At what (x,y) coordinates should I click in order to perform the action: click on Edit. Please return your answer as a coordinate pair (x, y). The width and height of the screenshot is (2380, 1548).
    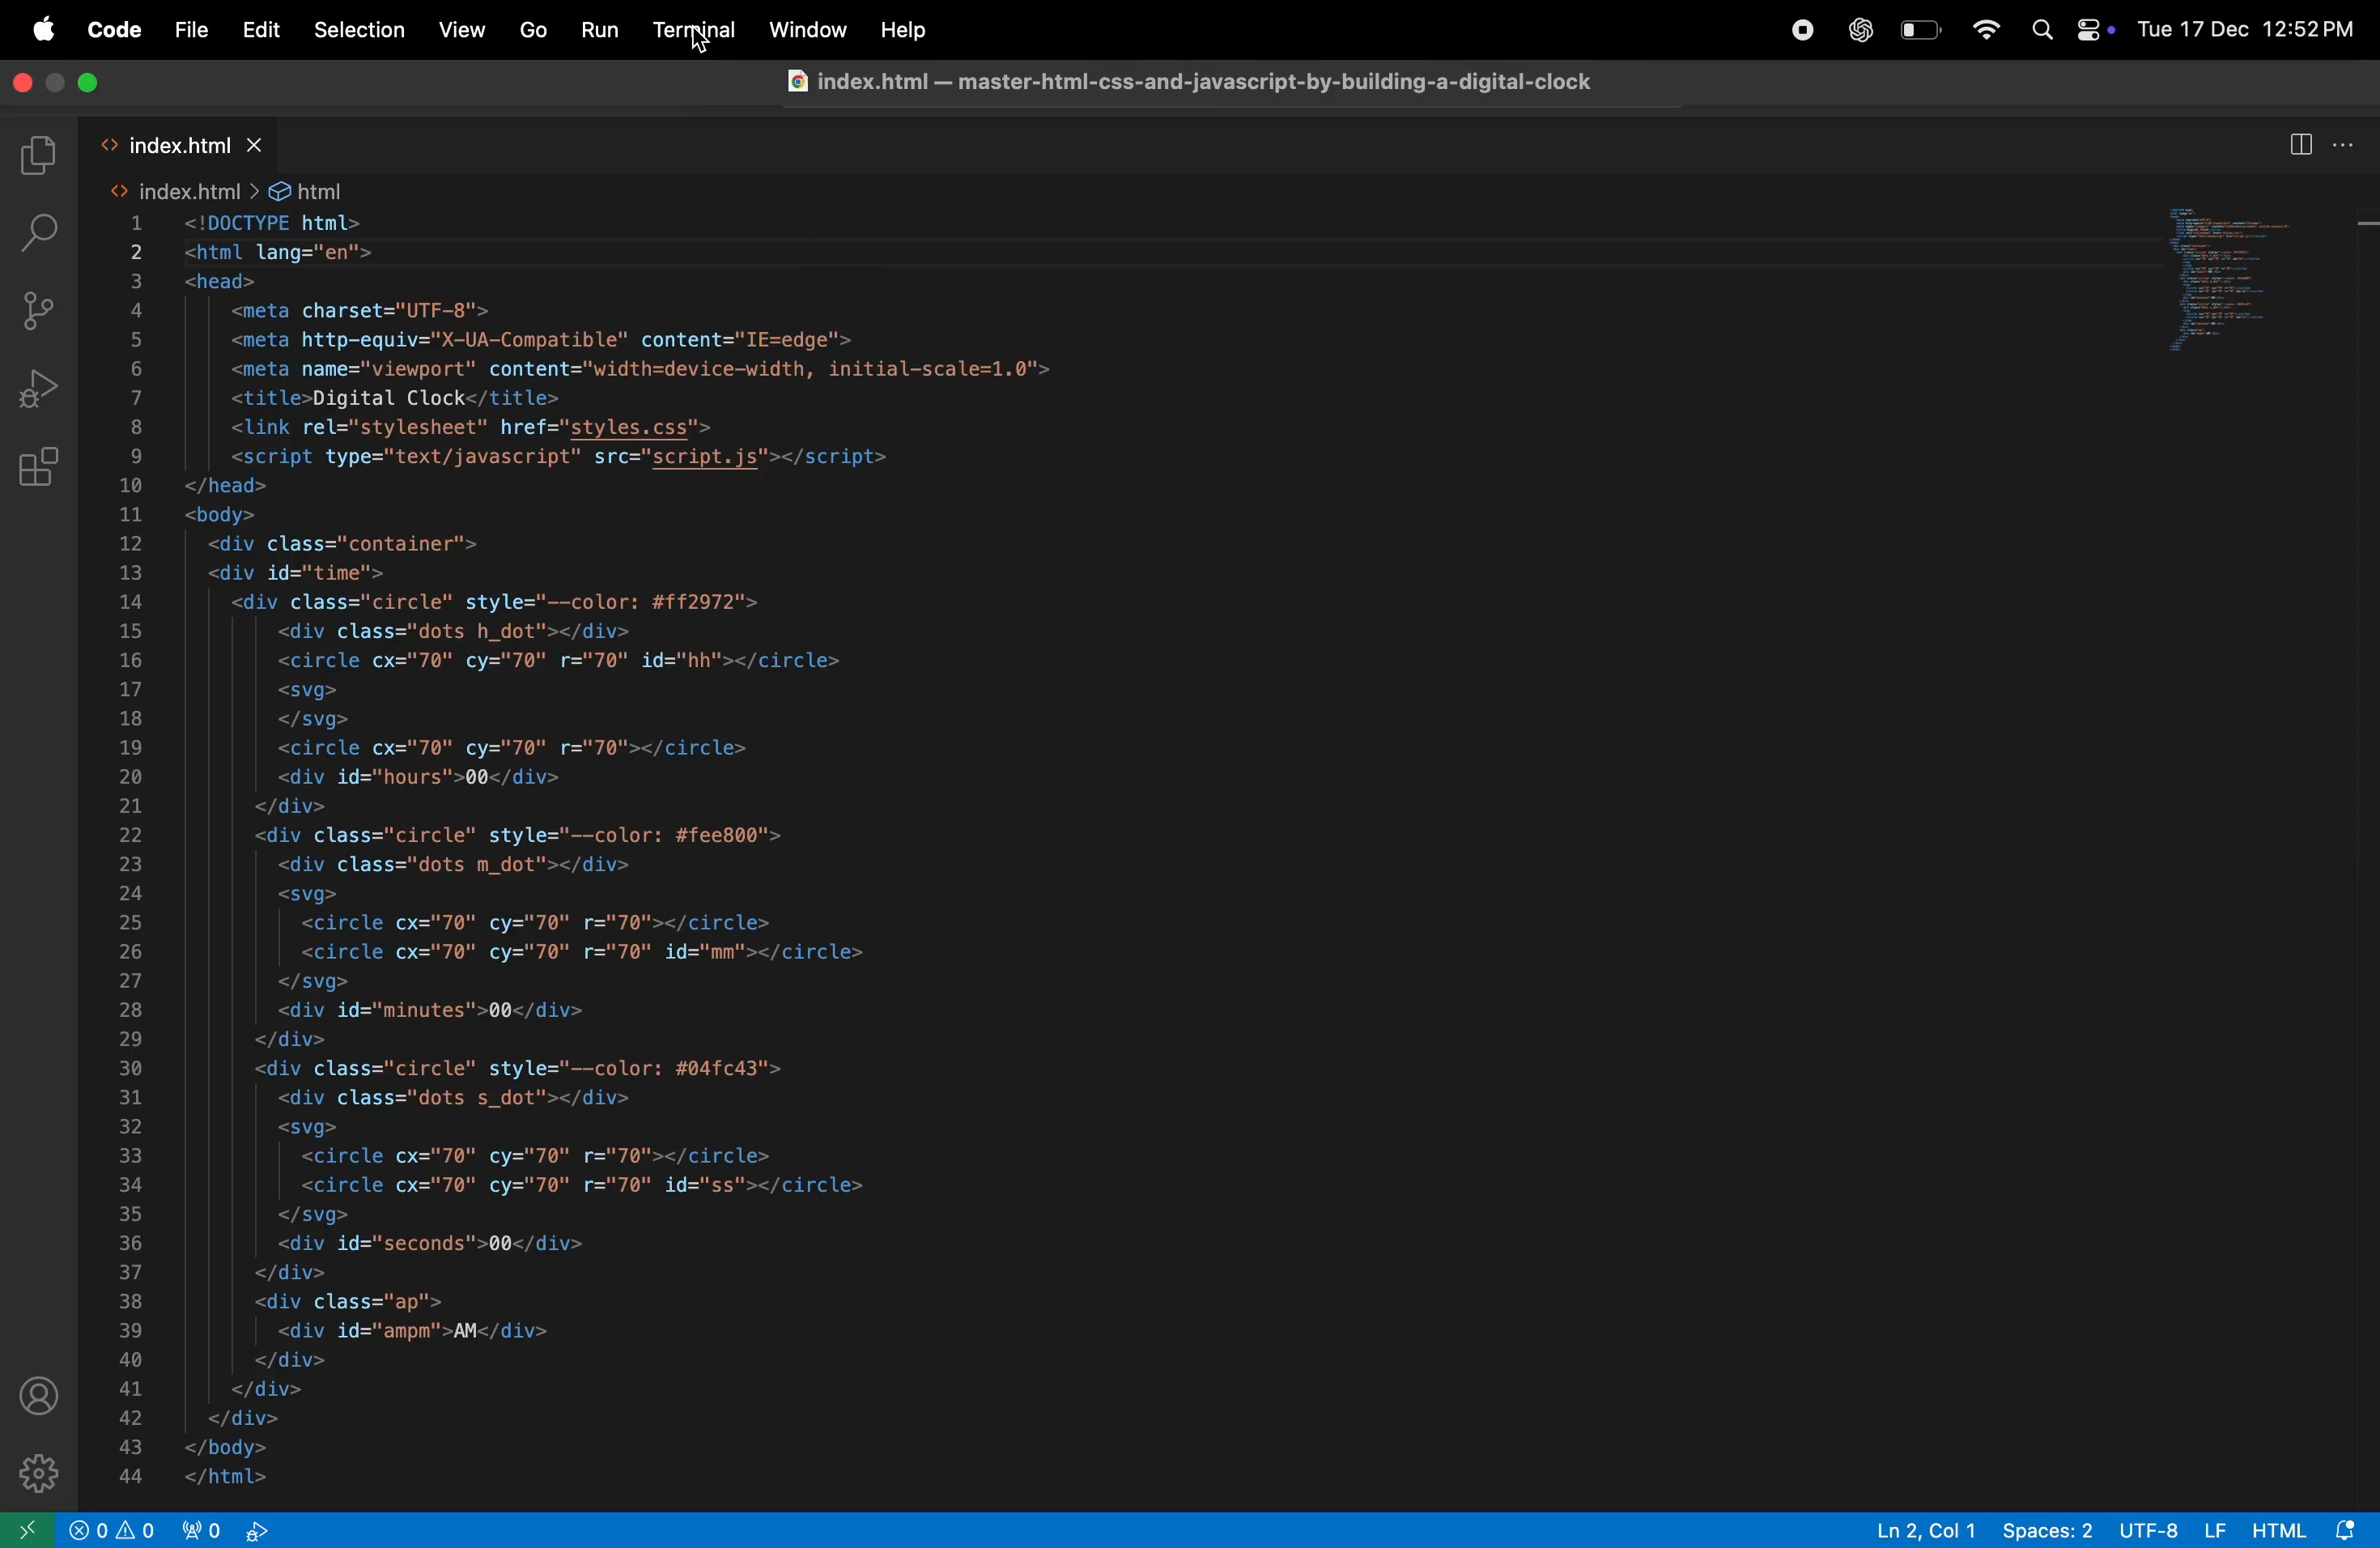
    Looking at the image, I should click on (259, 29).